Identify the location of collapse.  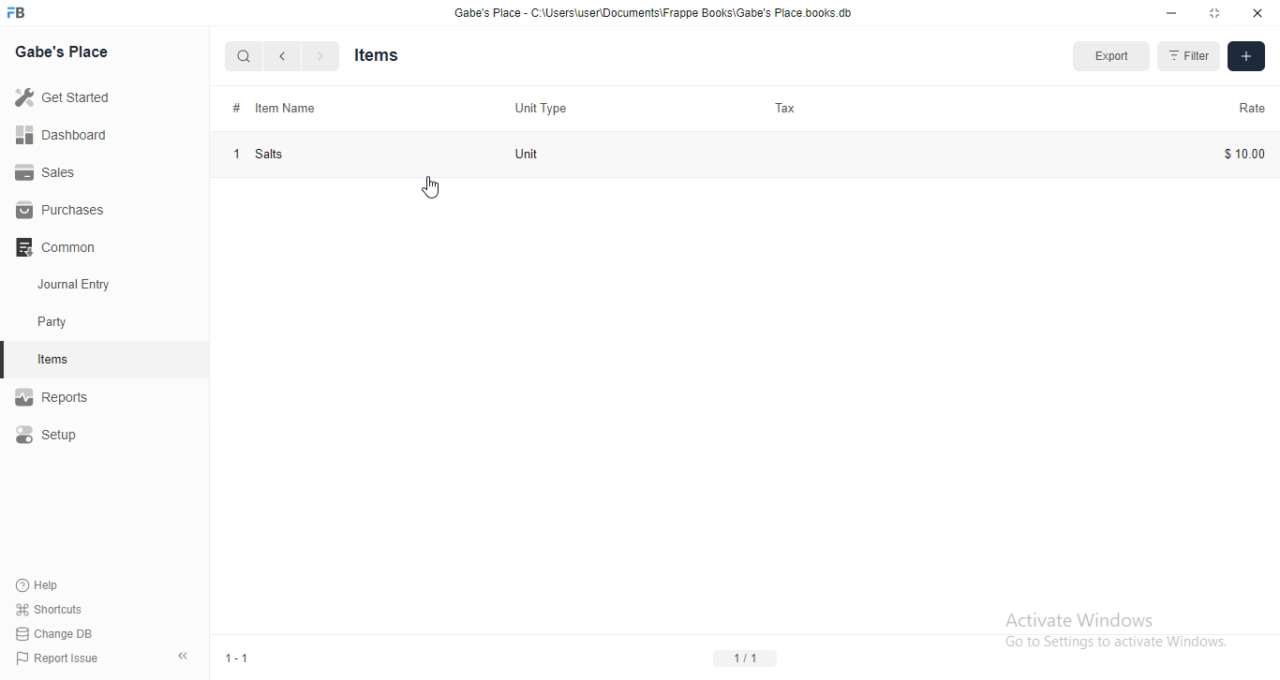
(187, 659).